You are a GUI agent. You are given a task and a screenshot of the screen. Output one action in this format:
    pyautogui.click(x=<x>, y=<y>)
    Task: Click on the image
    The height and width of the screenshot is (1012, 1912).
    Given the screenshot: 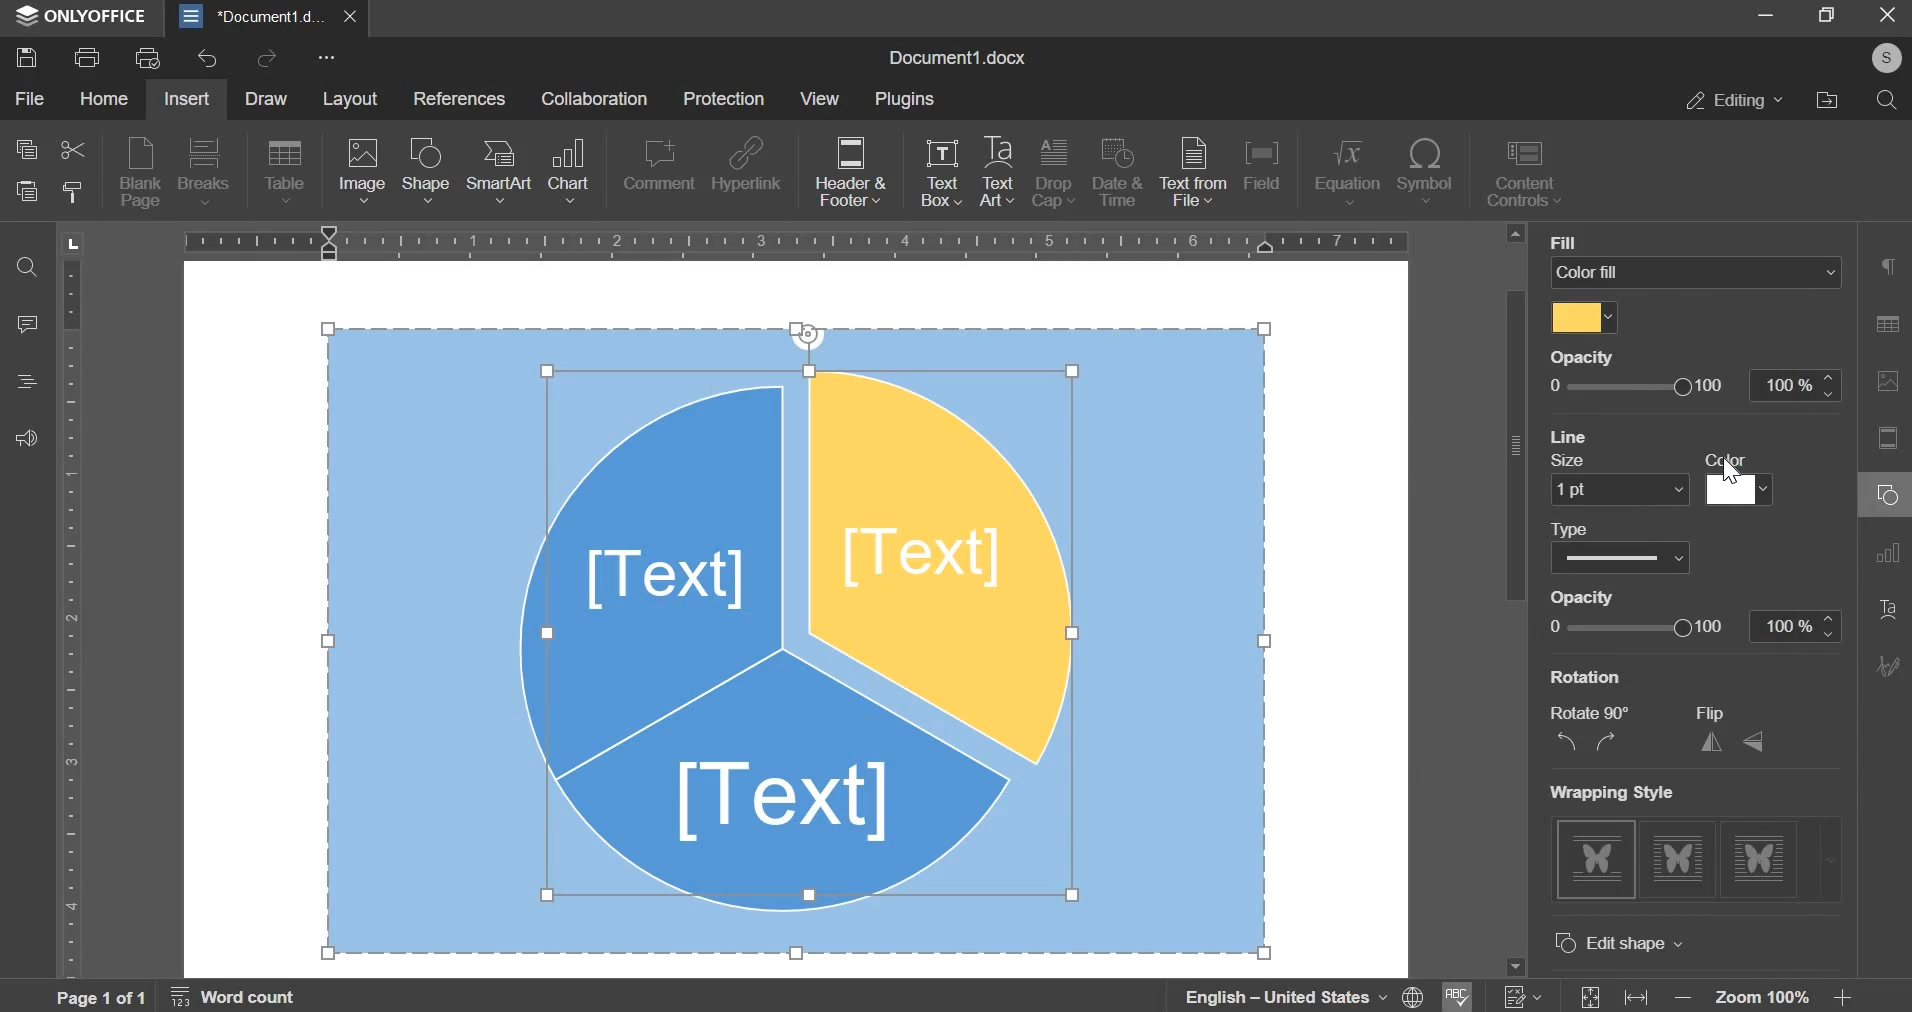 What is the action you would take?
    pyautogui.click(x=362, y=172)
    